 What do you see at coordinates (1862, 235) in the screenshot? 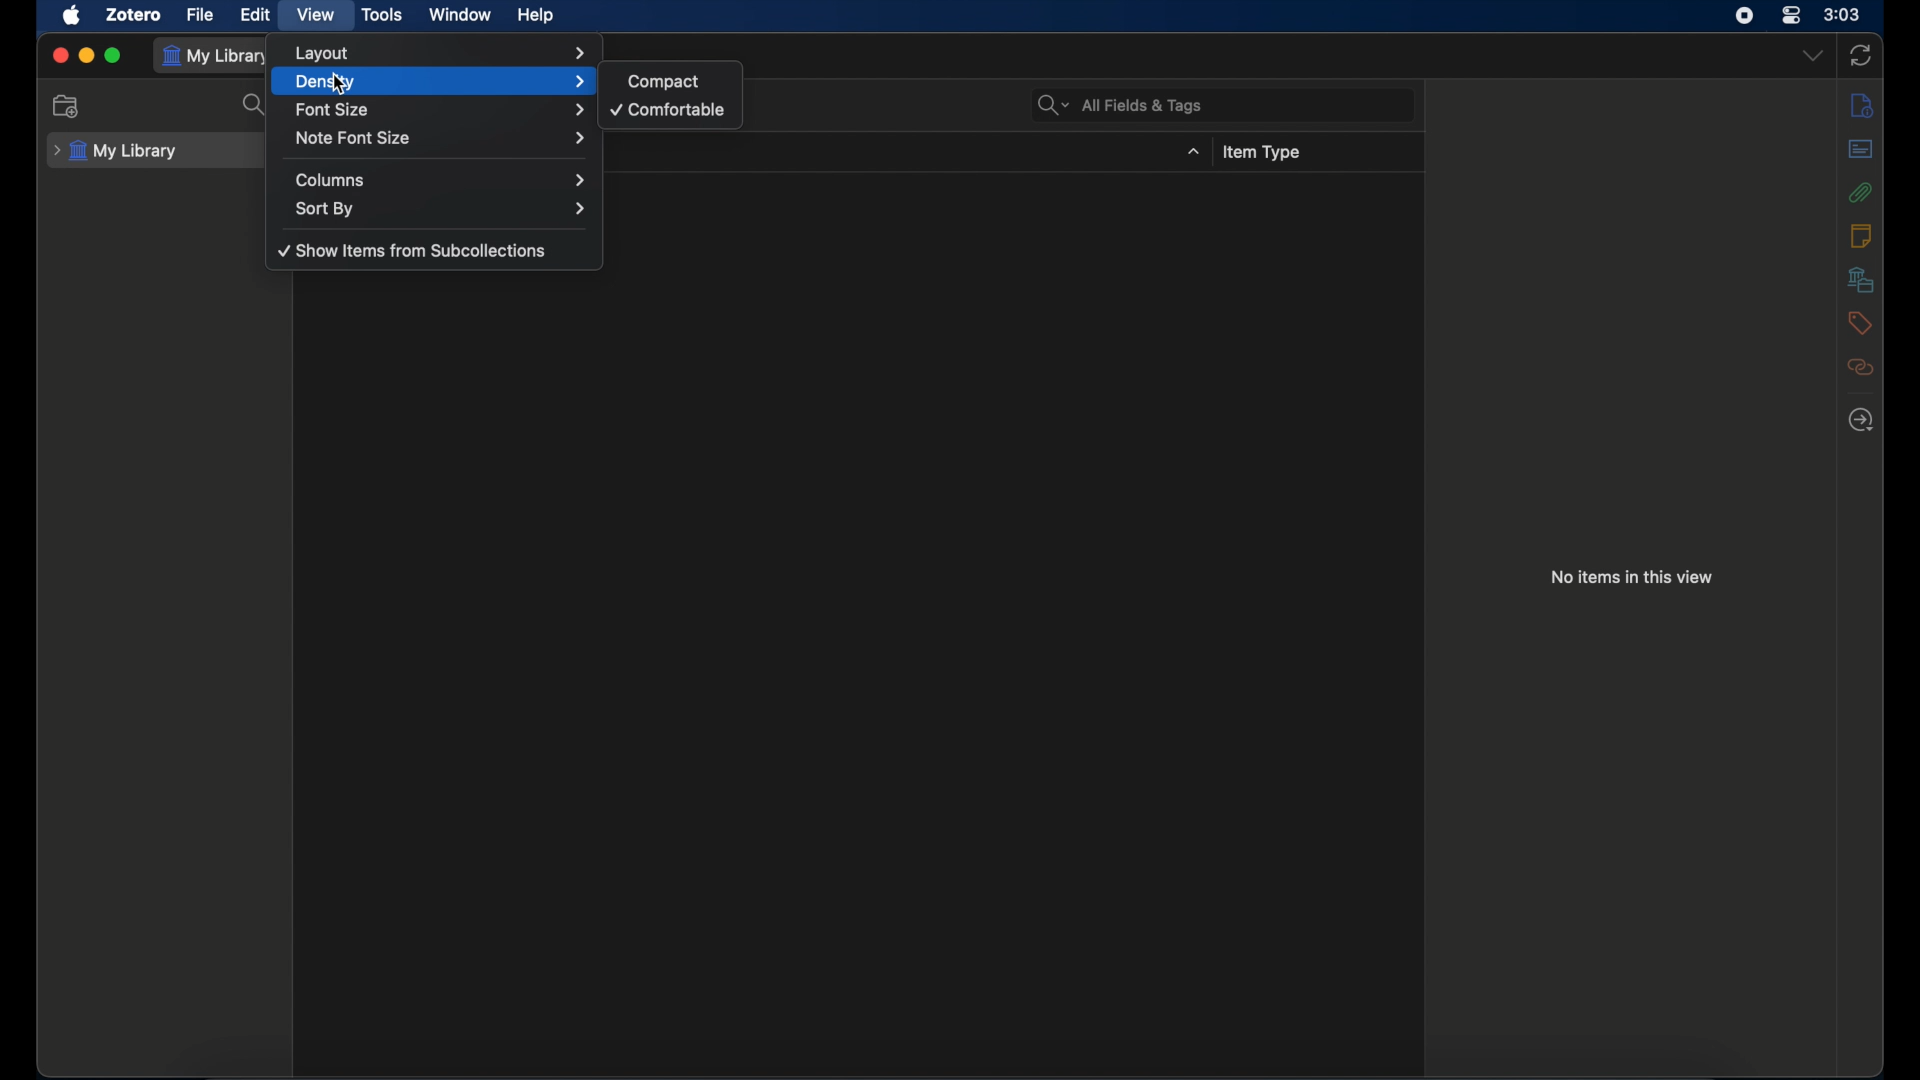
I see `notes` at bounding box center [1862, 235].